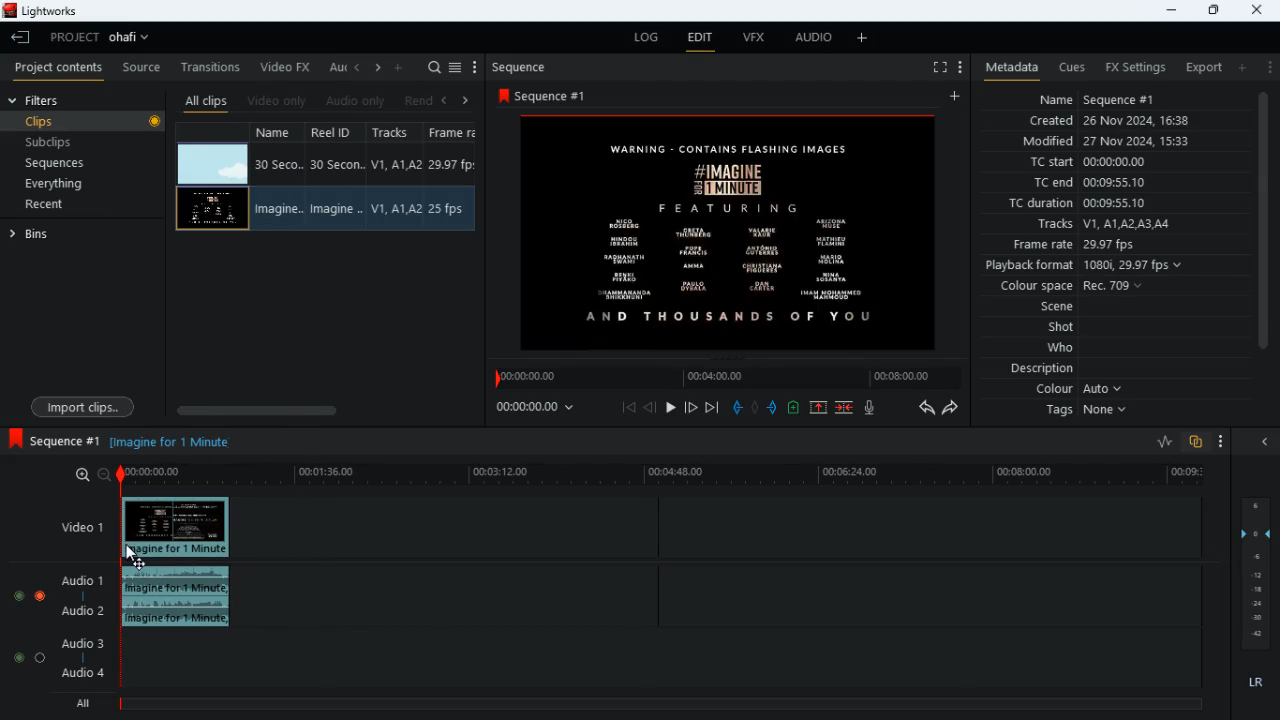 The height and width of the screenshot is (720, 1280). I want to click on timeline, so click(722, 378).